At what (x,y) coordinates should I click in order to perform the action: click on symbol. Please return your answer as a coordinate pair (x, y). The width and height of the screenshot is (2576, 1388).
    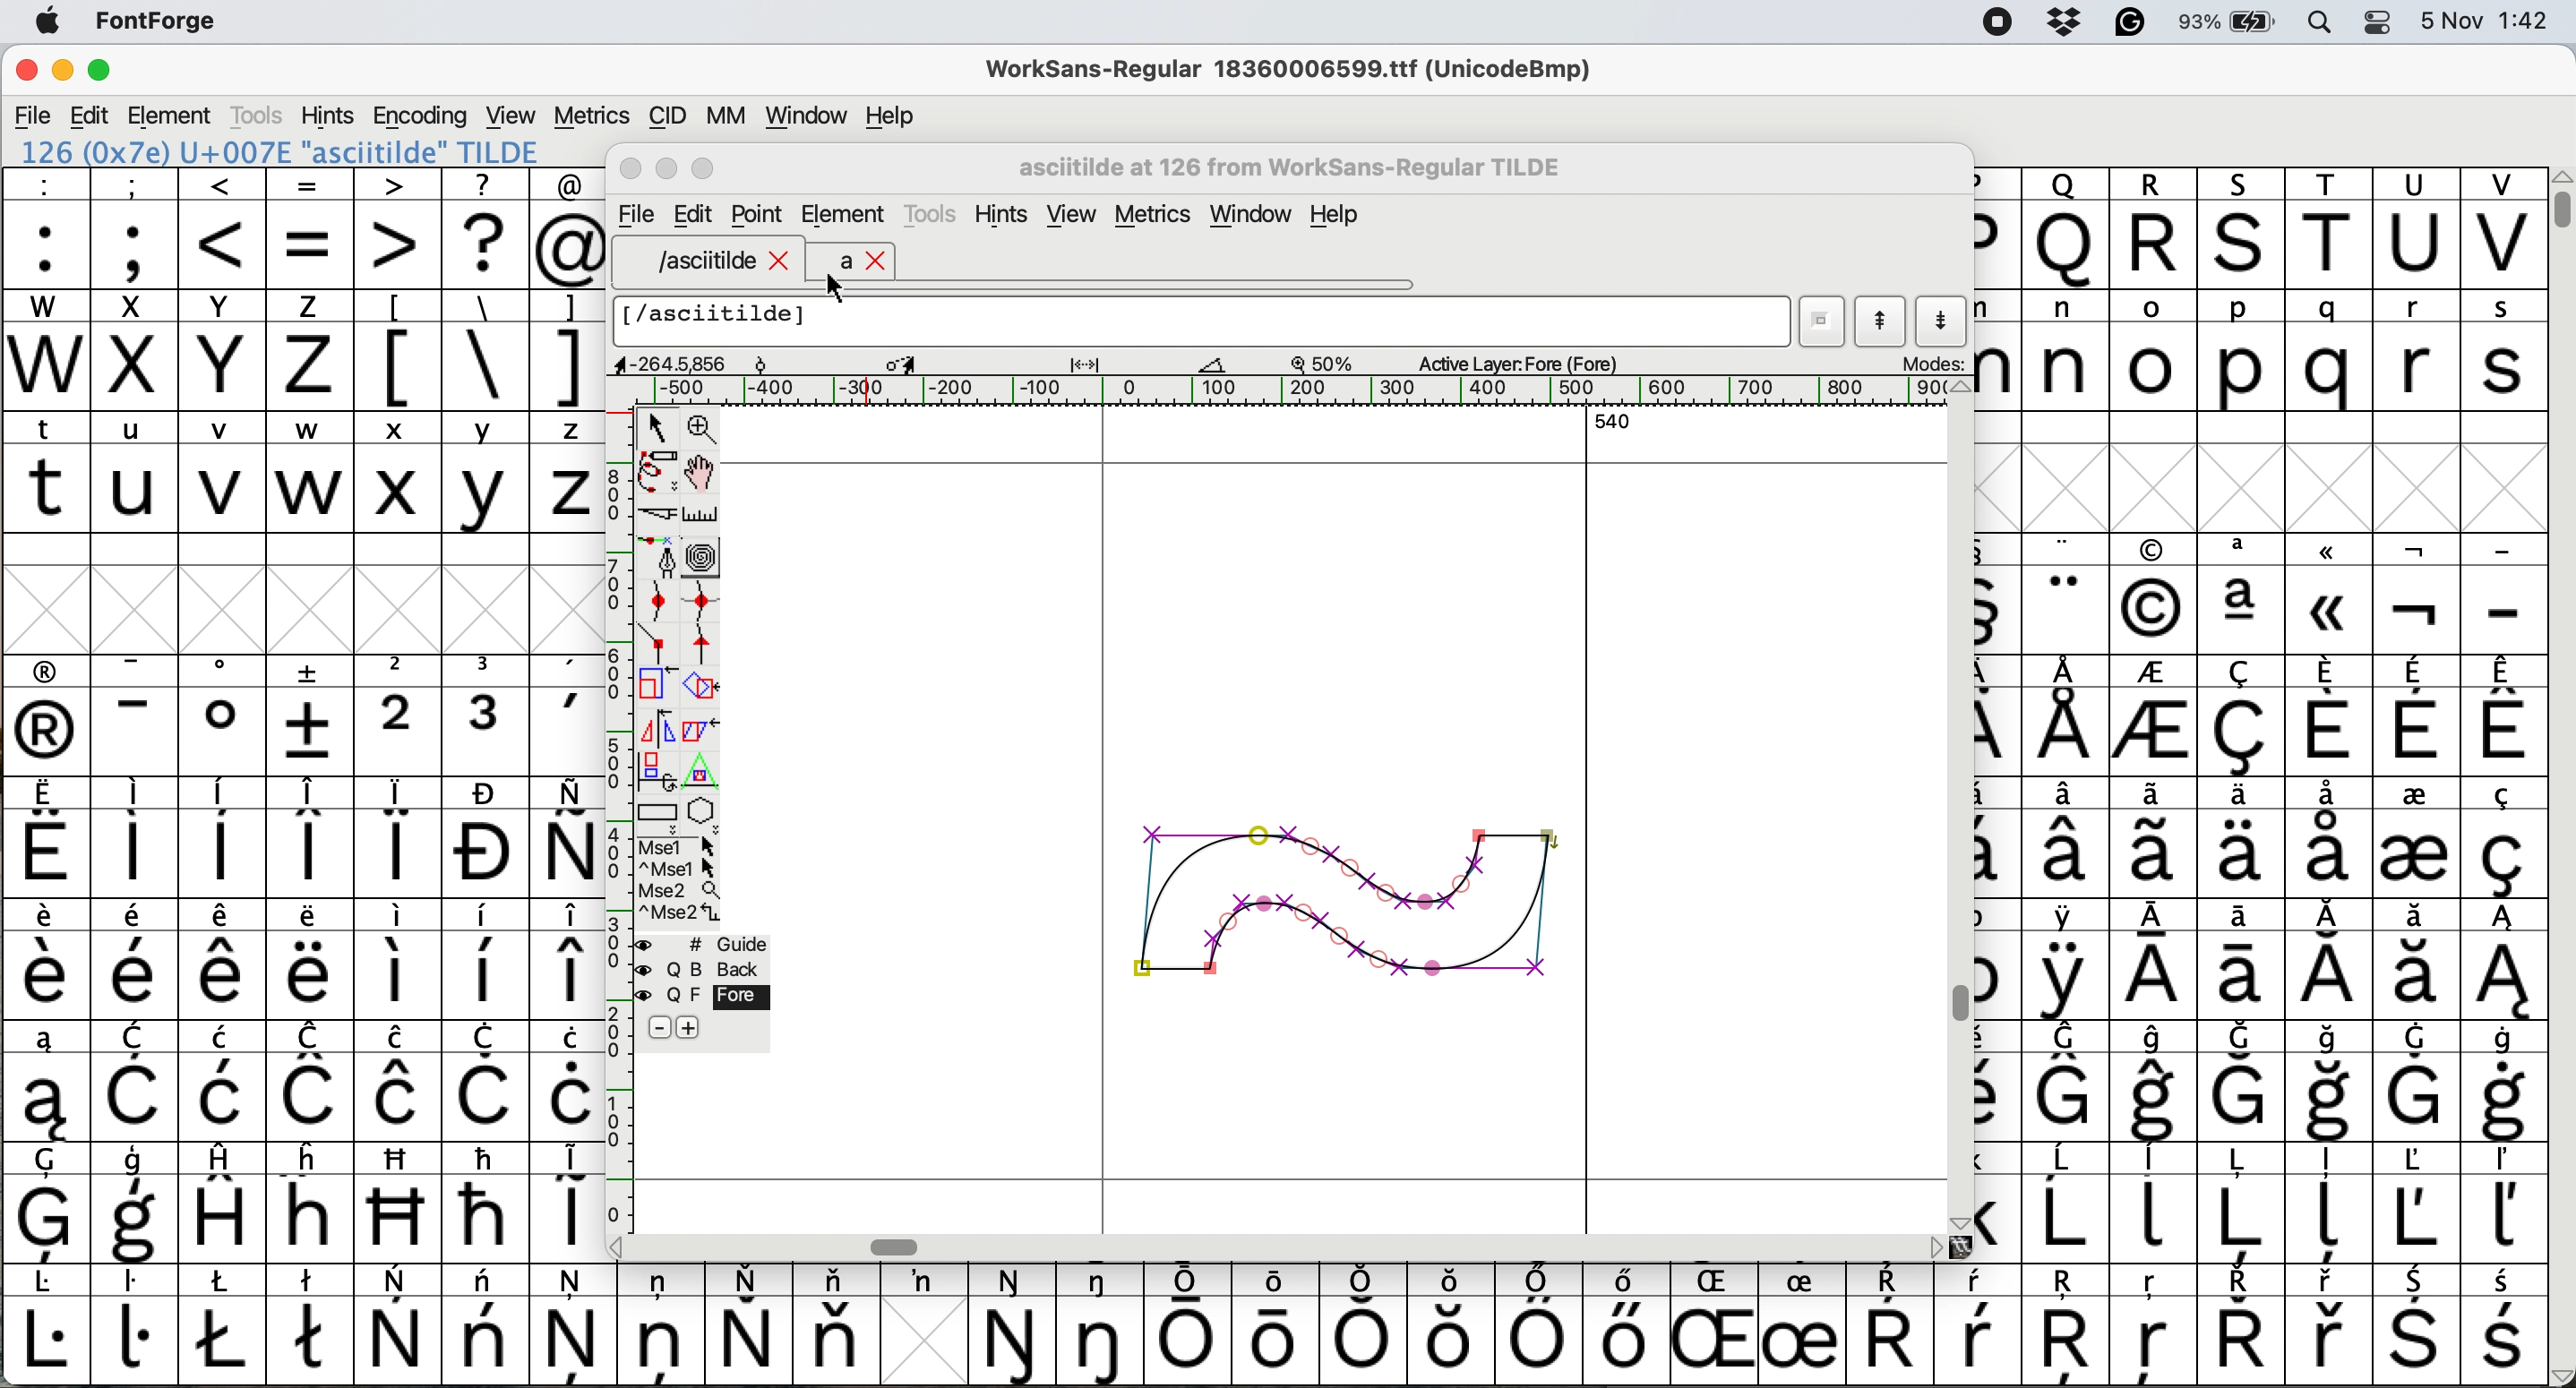
    Looking at the image, I should click on (2331, 1326).